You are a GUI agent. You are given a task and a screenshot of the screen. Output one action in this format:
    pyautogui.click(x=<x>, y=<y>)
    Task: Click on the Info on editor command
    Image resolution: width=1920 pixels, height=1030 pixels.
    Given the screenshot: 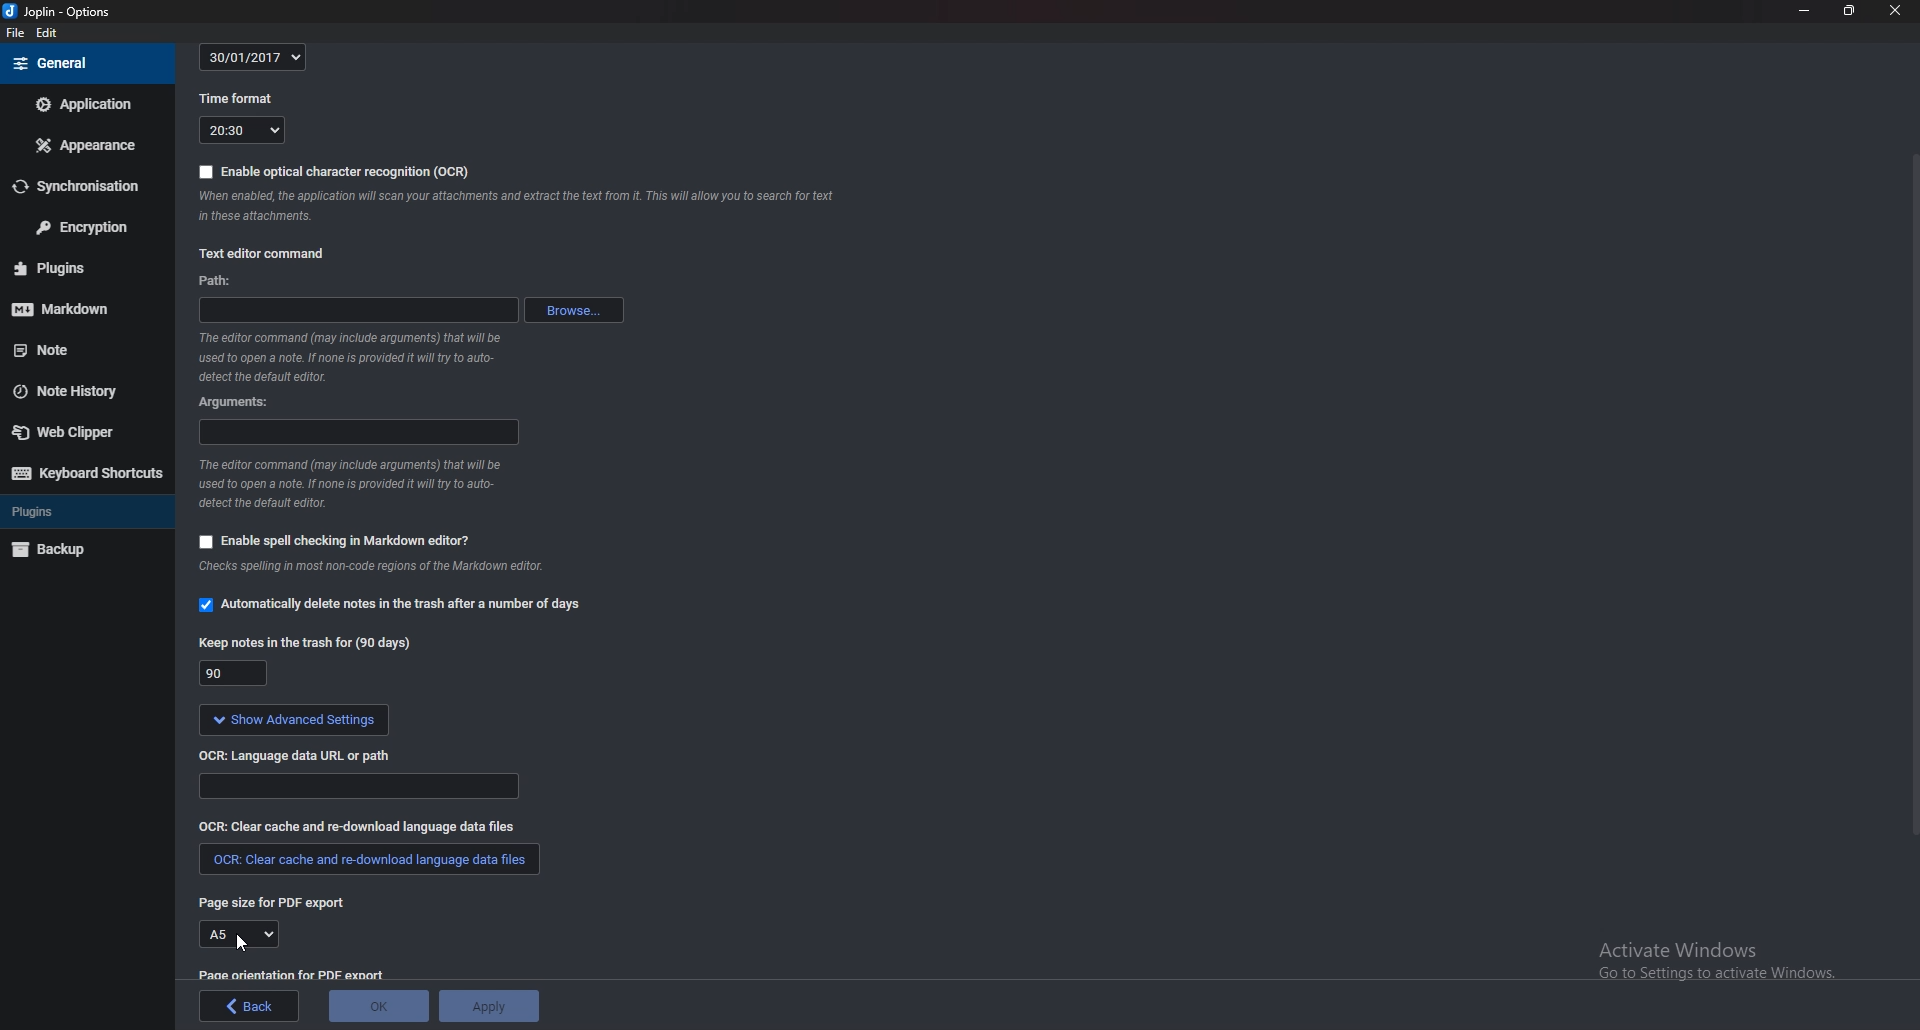 What is the action you would take?
    pyautogui.click(x=354, y=484)
    